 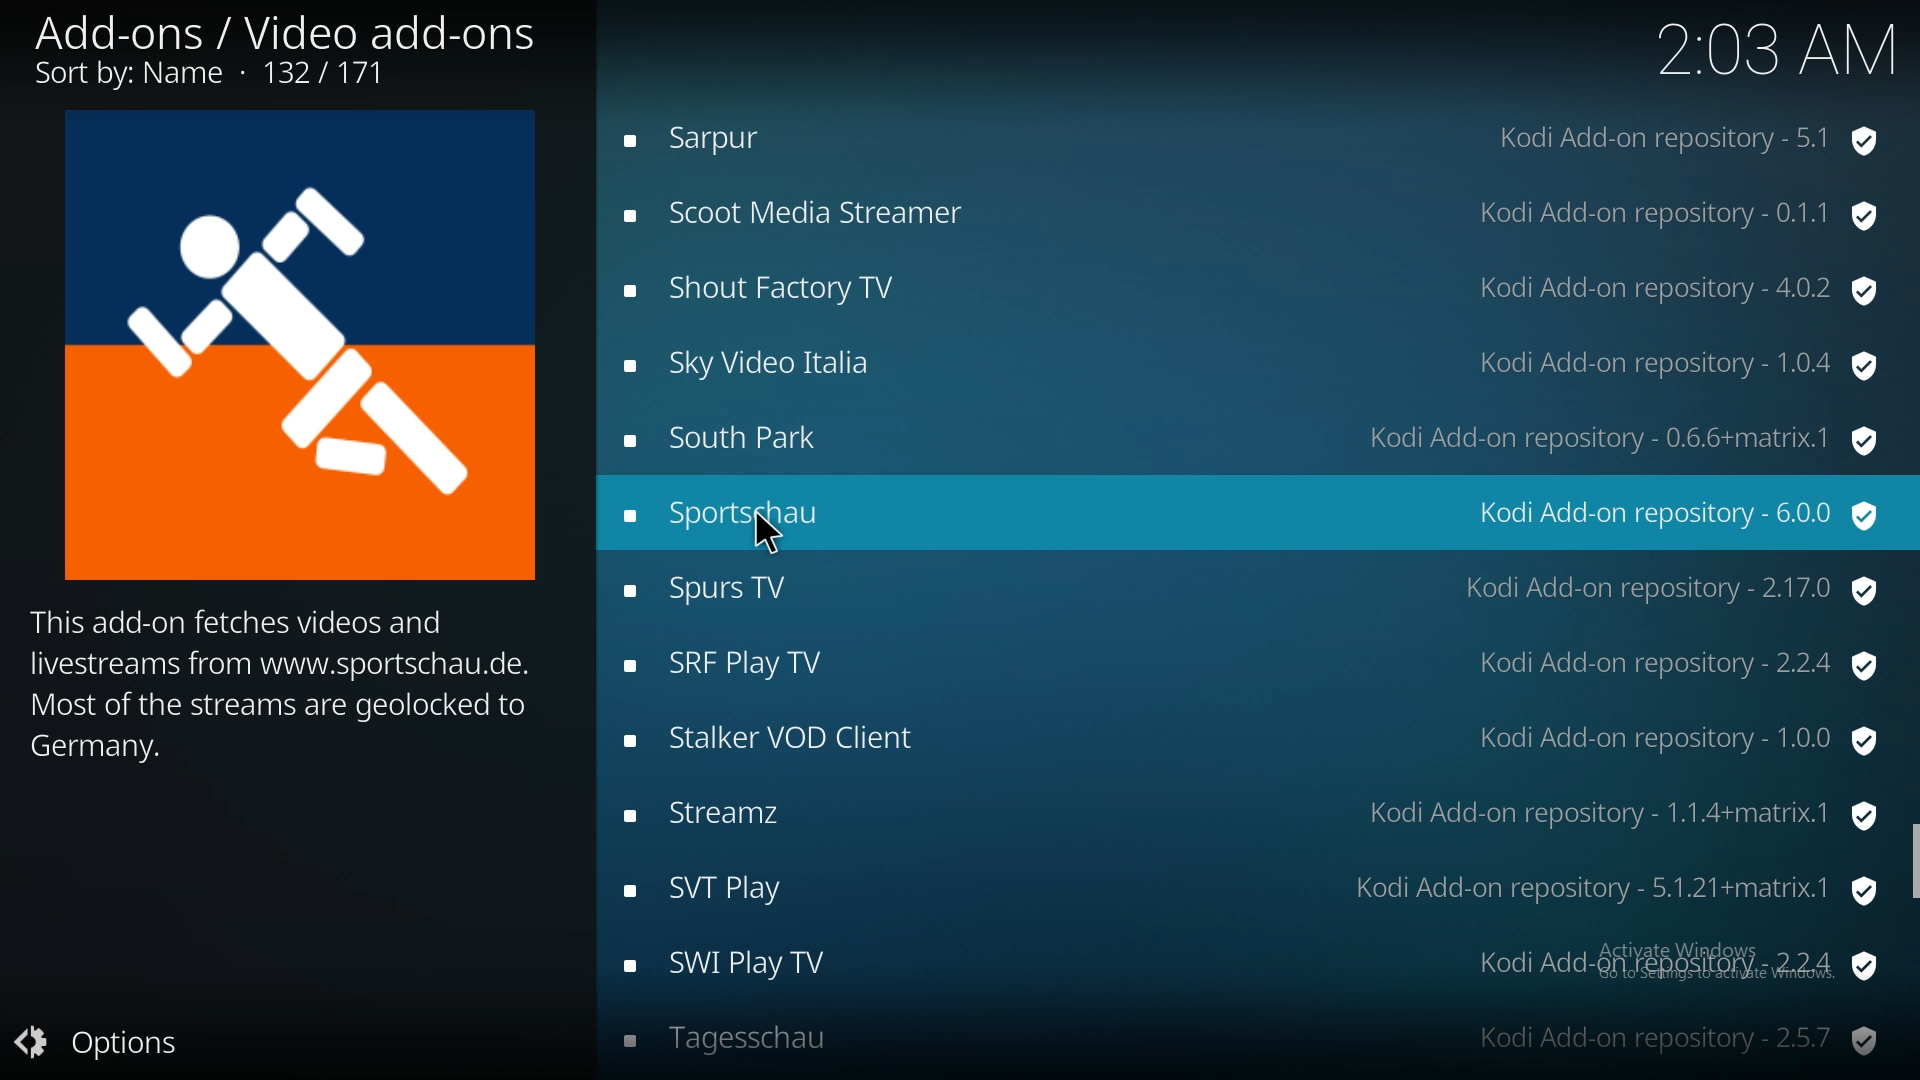 What do you see at coordinates (1250, 510) in the screenshot?
I see `sportschau` at bounding box center [1250, 510].